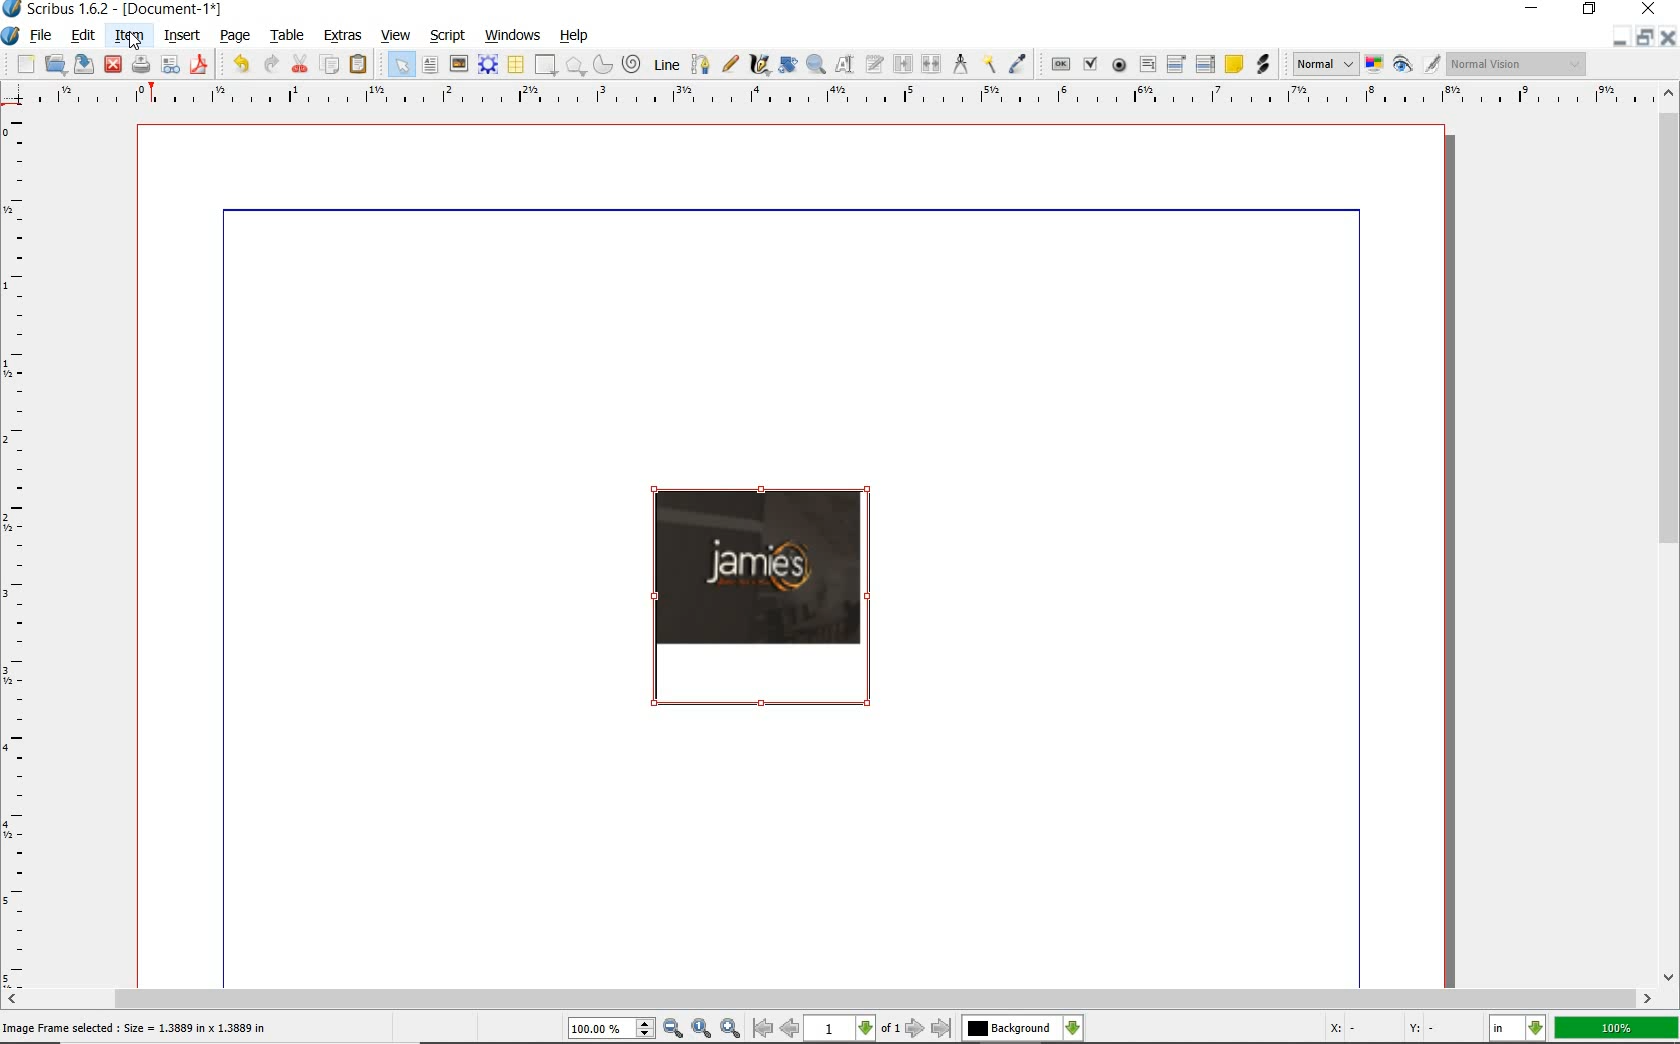  What do you see at coordinates (449, 35) in the screenshot?
I see `script` at bounding box center [449, 35].